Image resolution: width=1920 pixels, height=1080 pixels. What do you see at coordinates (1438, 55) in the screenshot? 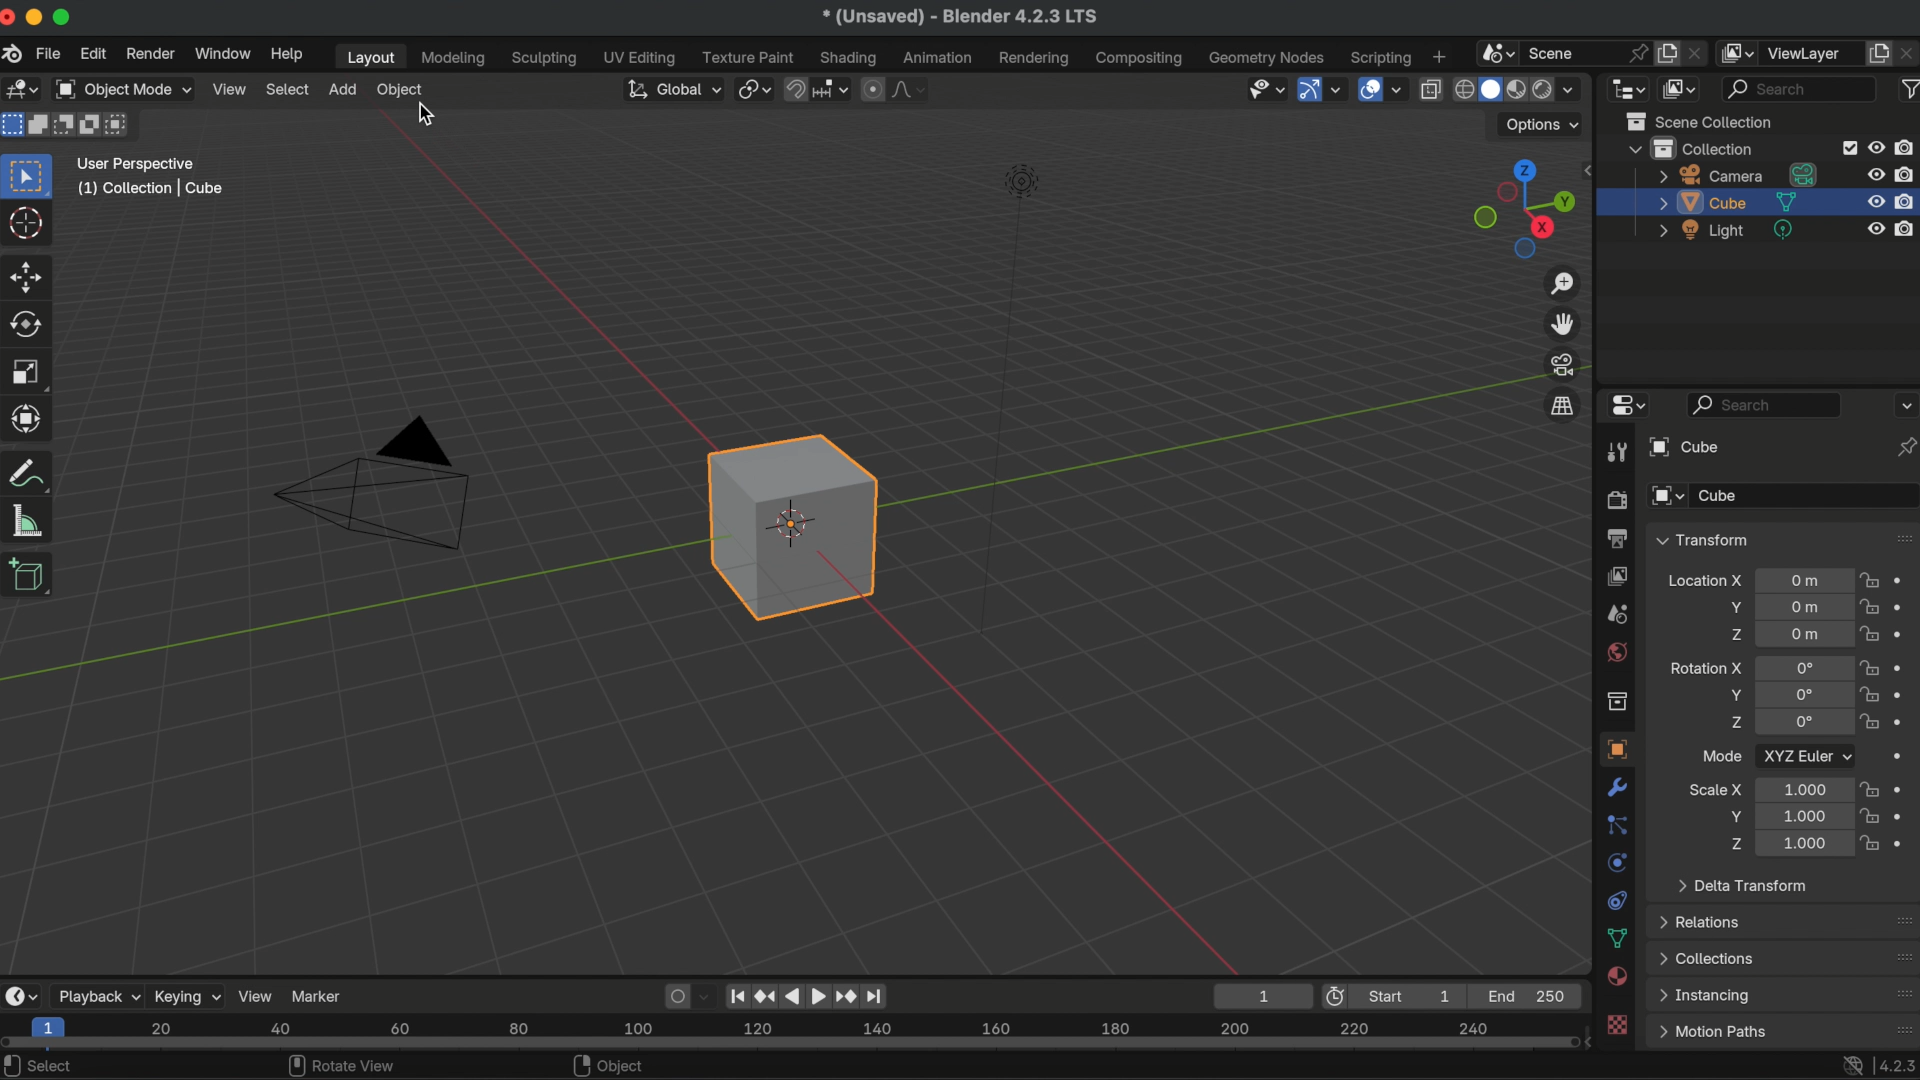
I see `add workspace` at bounding box center [1438, 55].